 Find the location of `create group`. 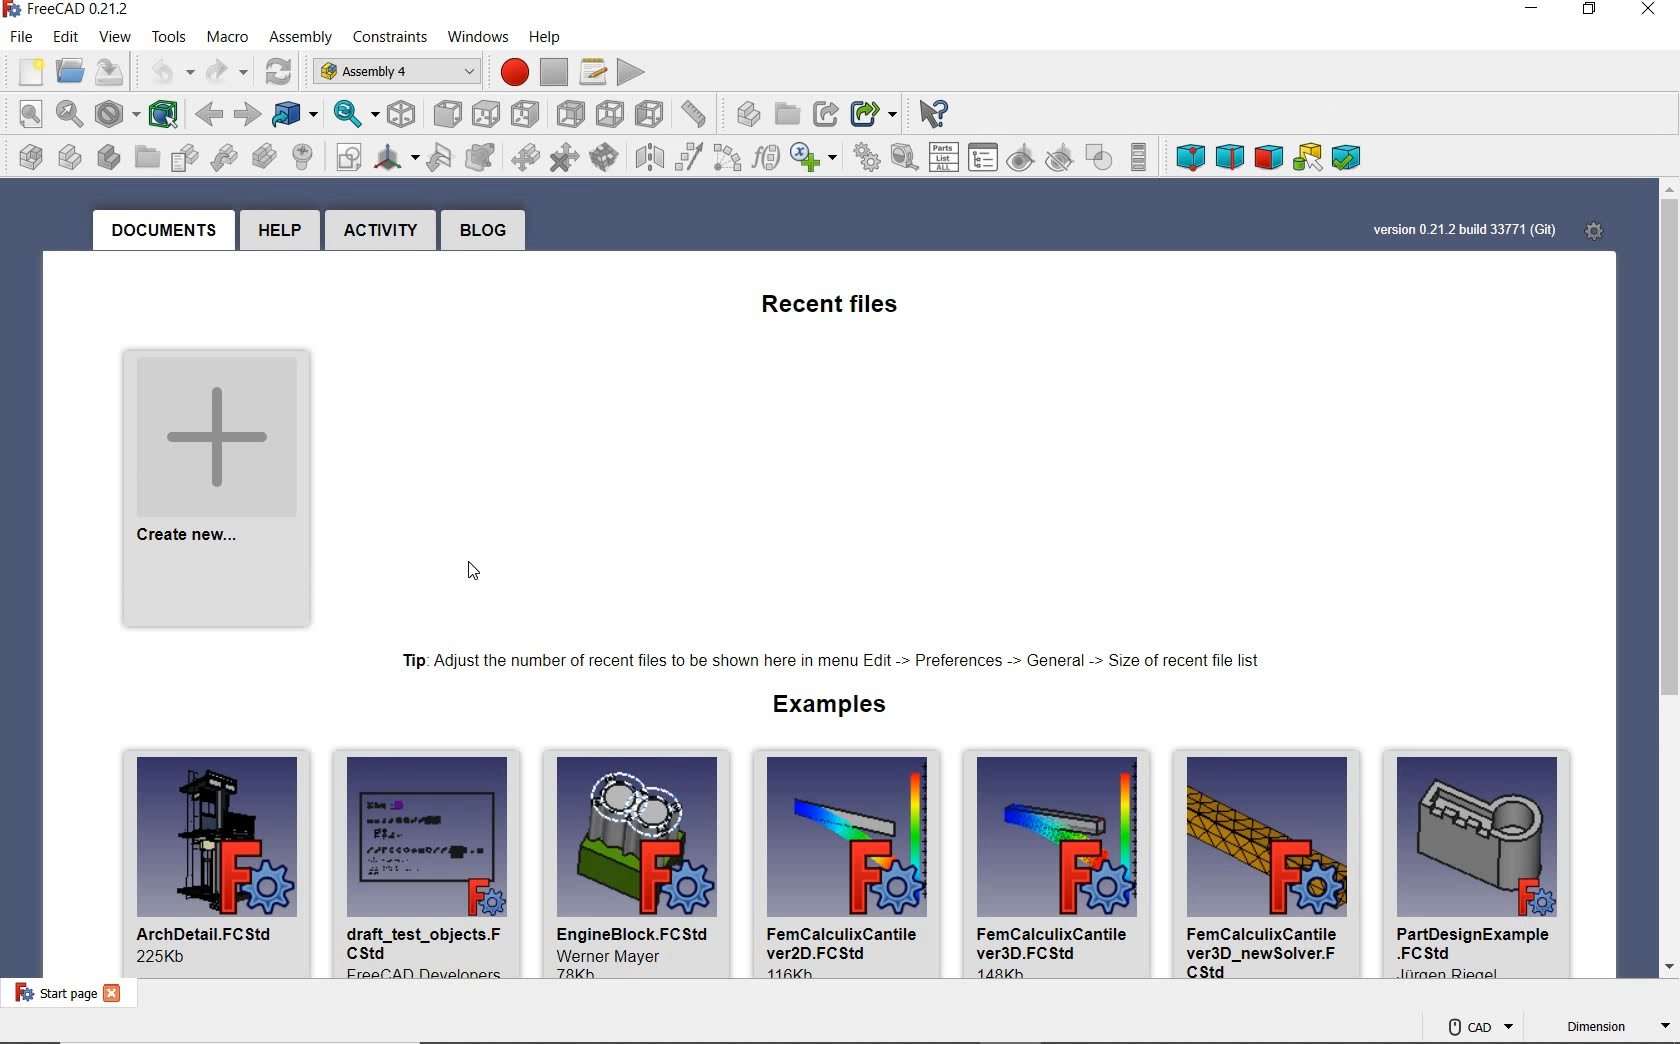

create group is located at coordinates (790, 115).